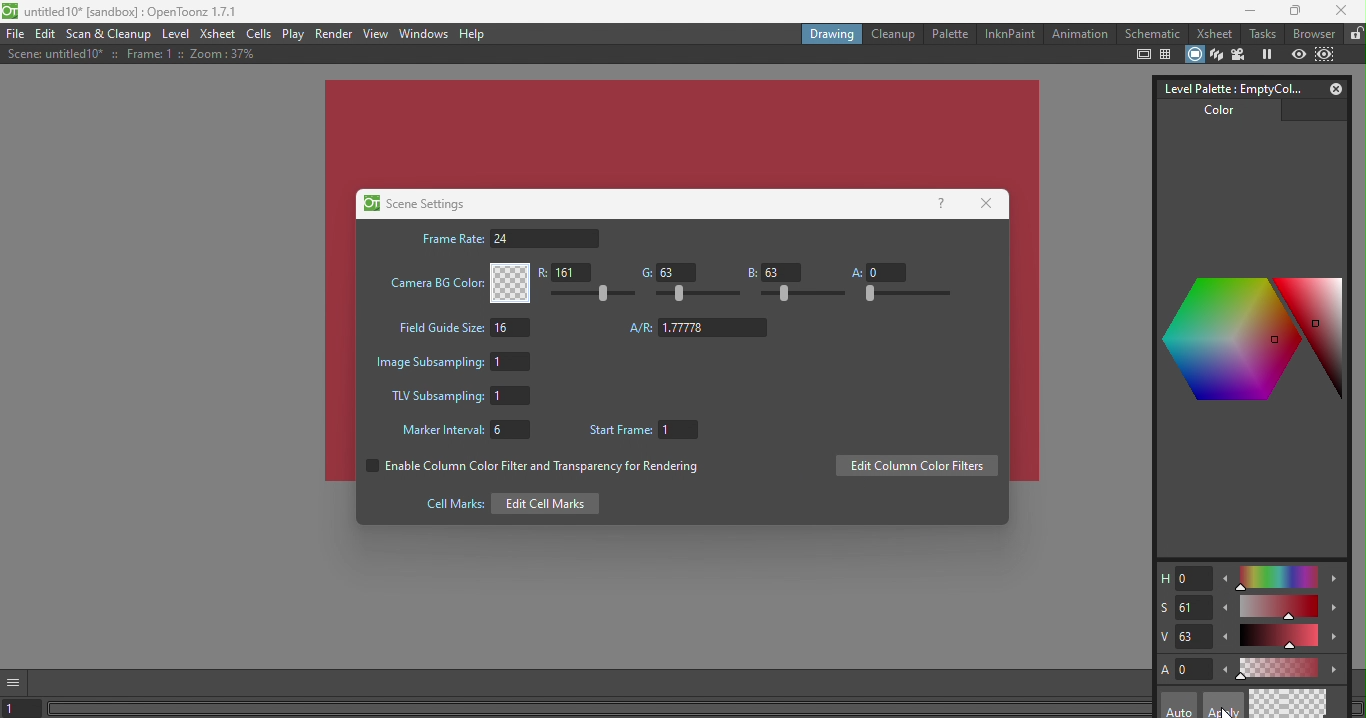  What do you see at coordinates (878, 271) in the screenshot?
I see `A` at bounding box center [878, 271].